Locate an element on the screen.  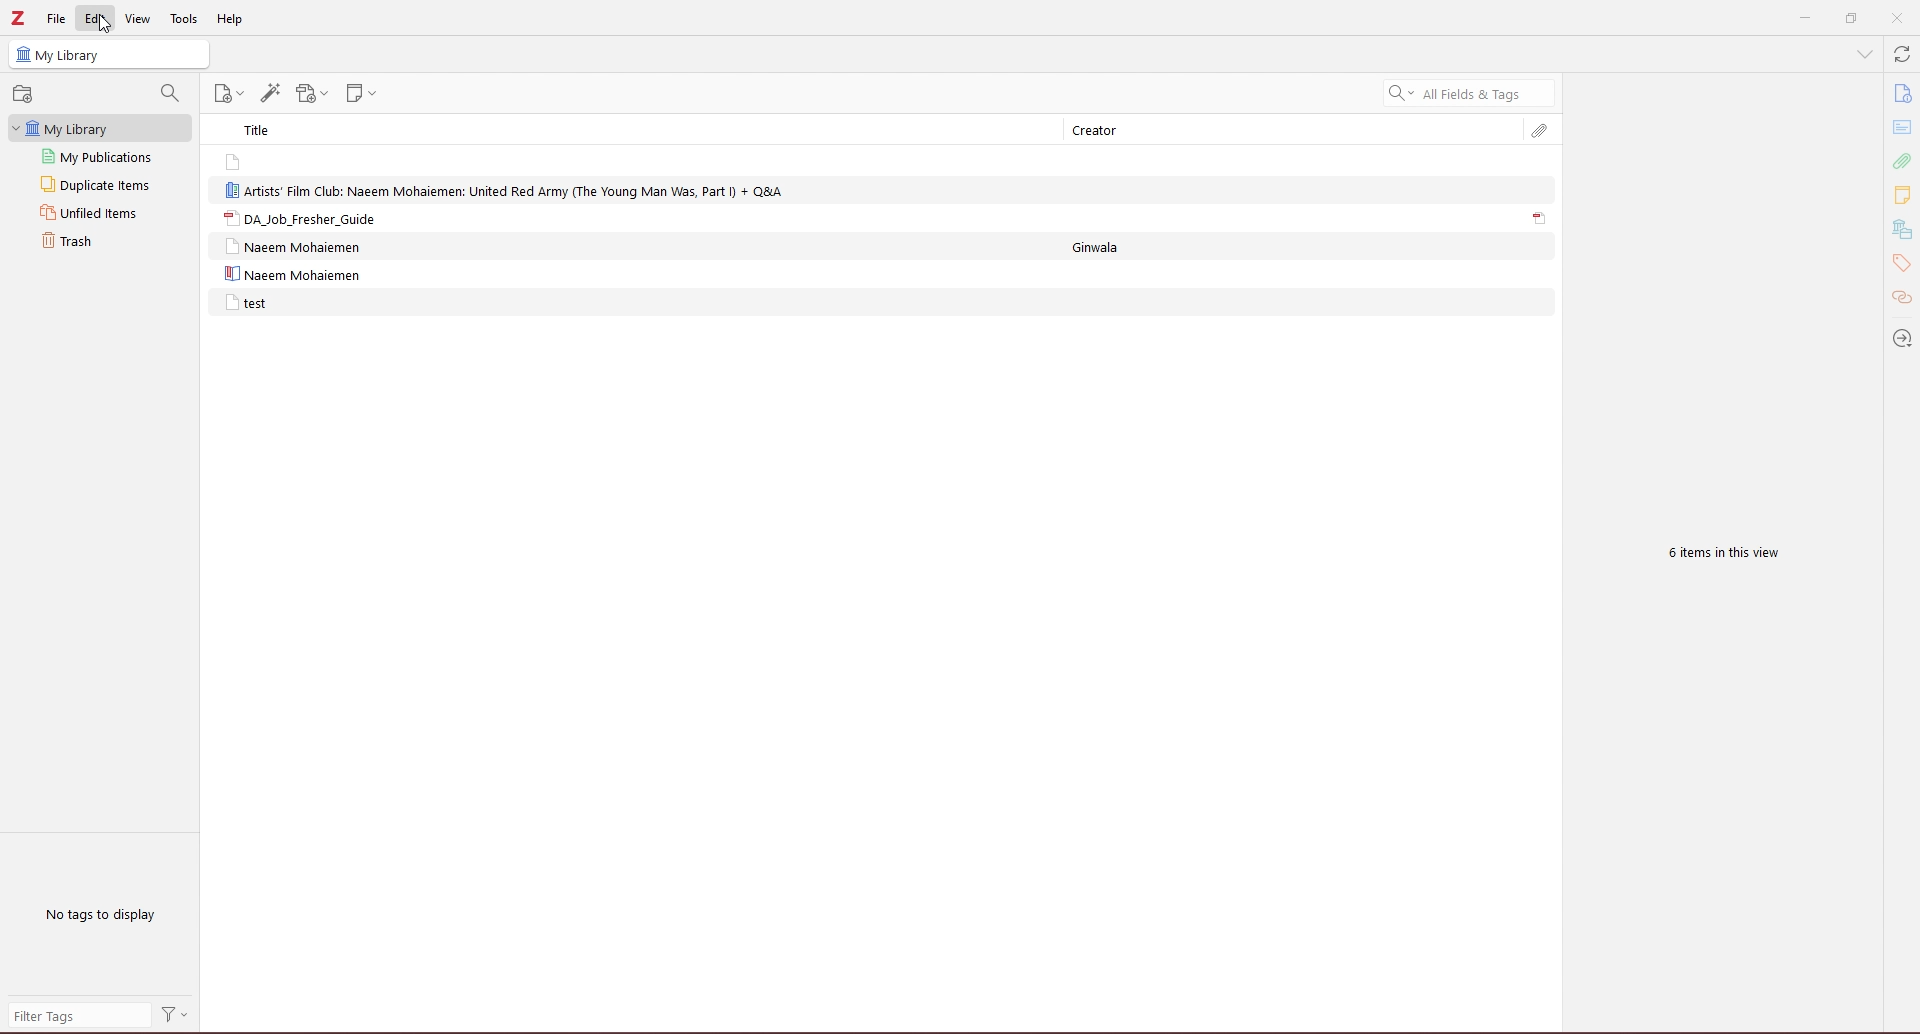
filter is located at coordinates (176, 1016).